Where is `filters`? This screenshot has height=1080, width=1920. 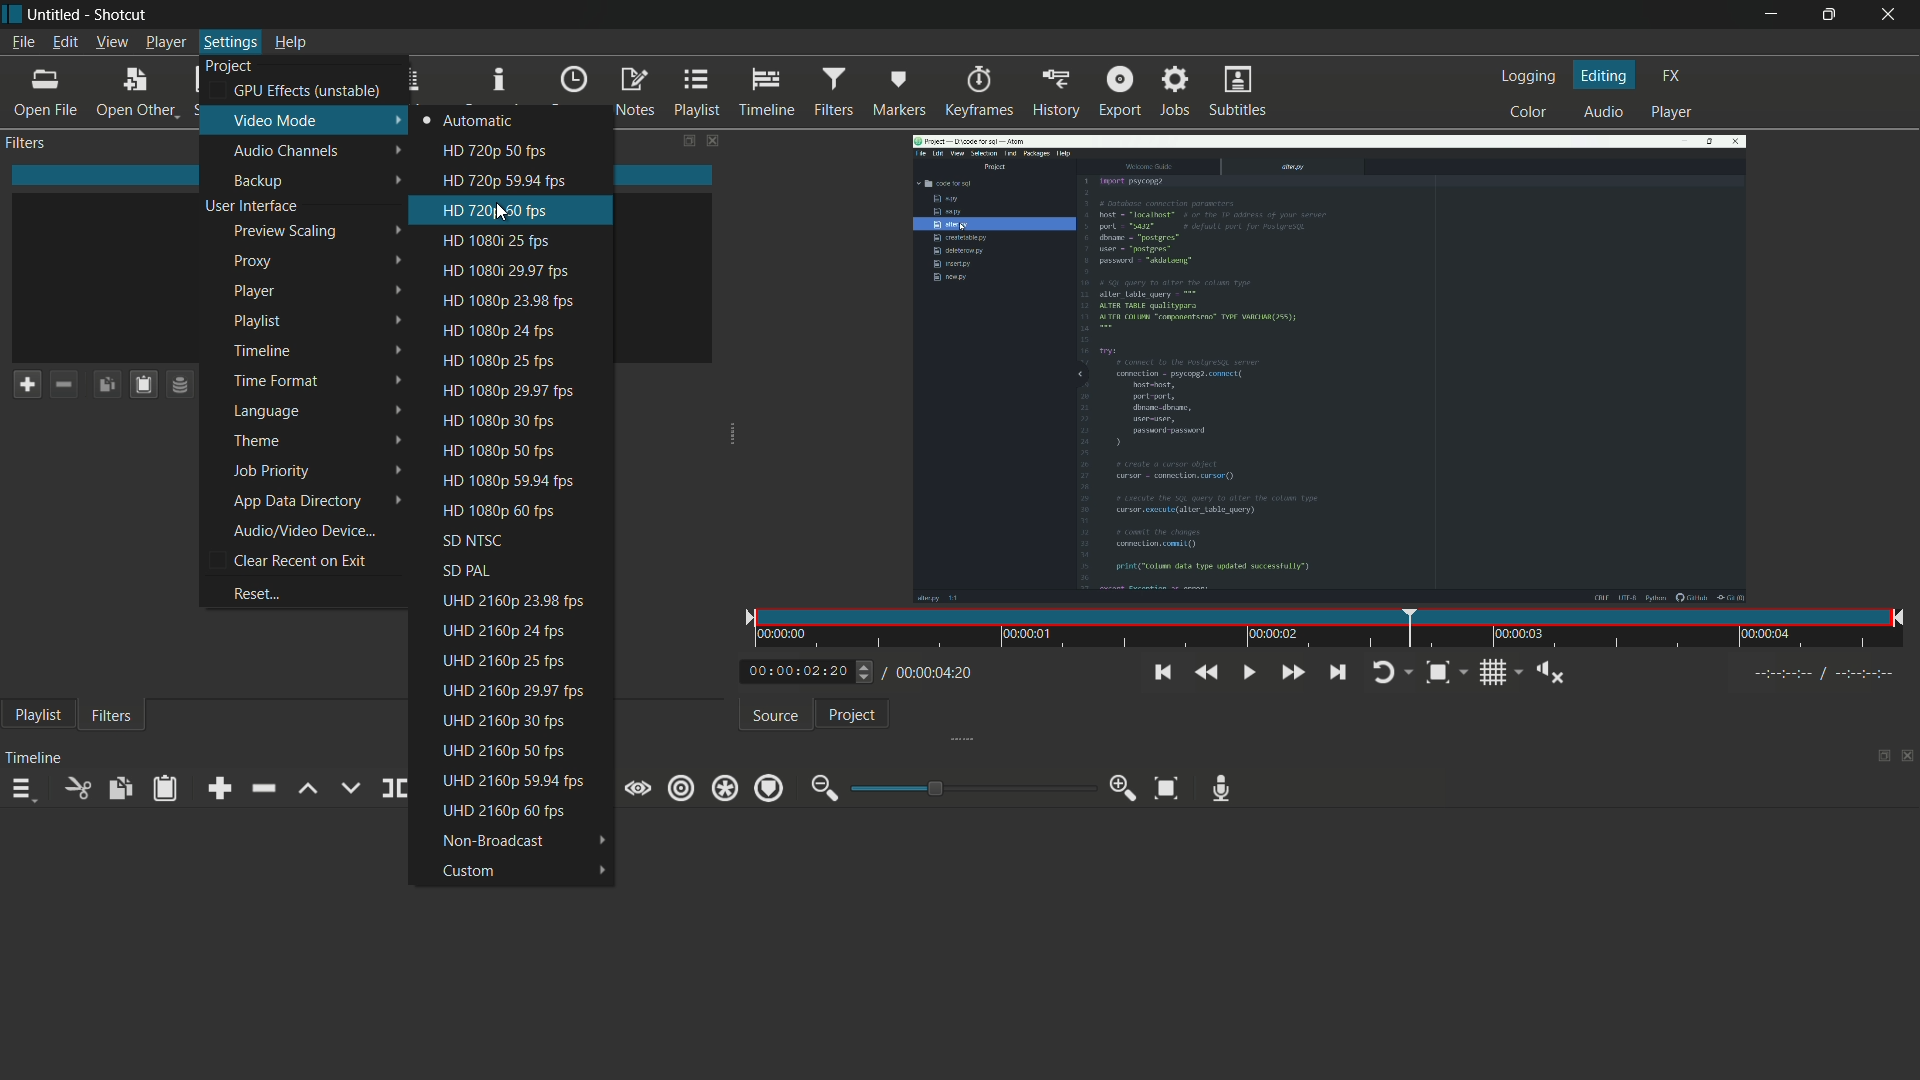
filters is located at coordinates (110, 717).